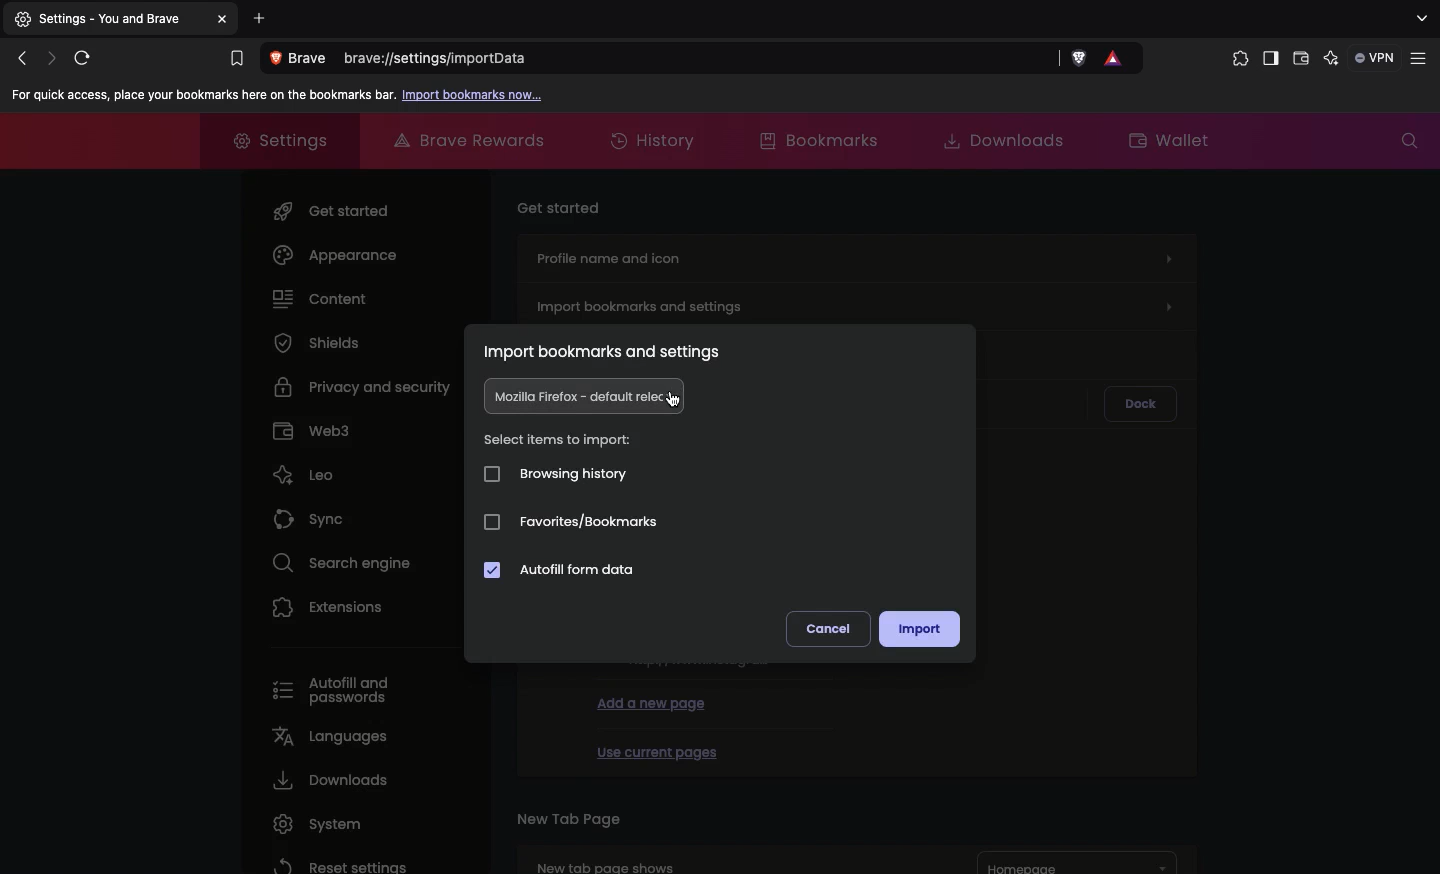 The image size is (1440, 874). Describe the element at coordinates (303, 470) in the screenshot. I see `Leo` at that location.